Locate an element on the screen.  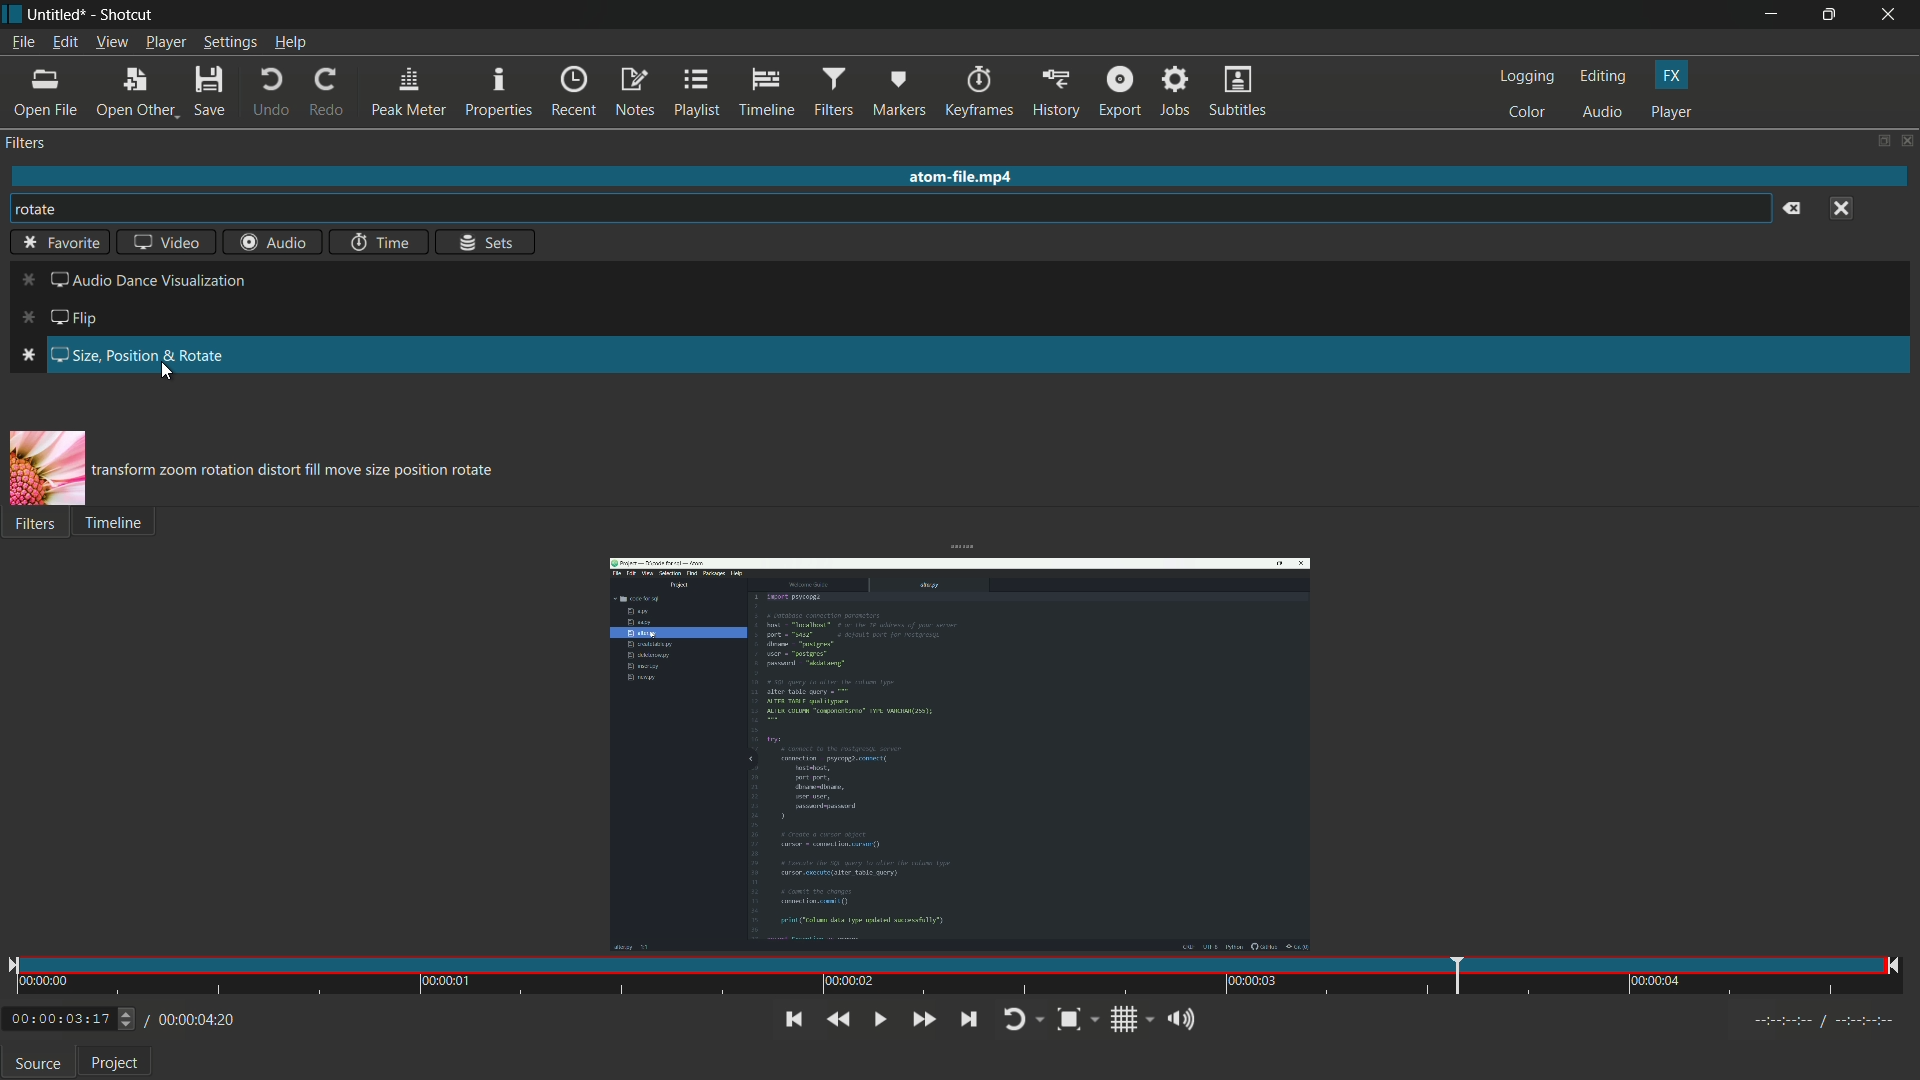
minimize is located at coordinates (1772, 14).